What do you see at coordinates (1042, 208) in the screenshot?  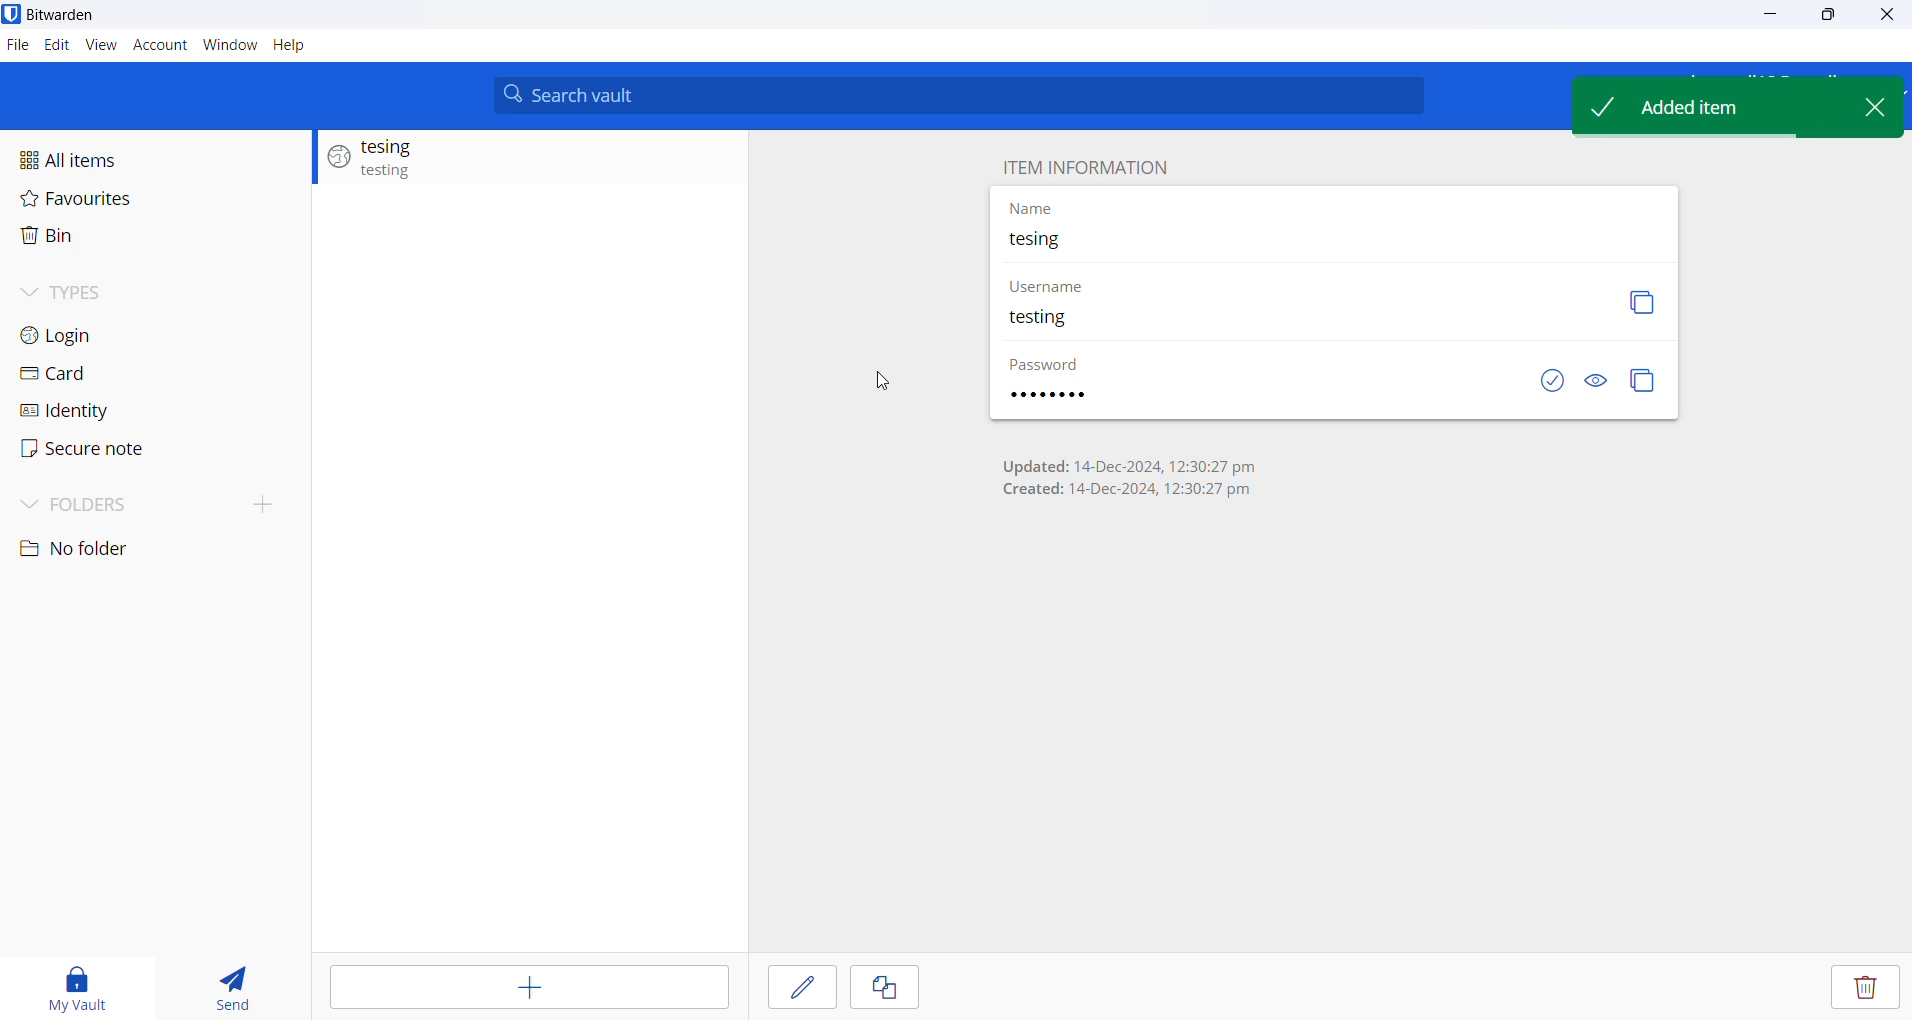 I see `name heading` at bounding box center [1042, 208].